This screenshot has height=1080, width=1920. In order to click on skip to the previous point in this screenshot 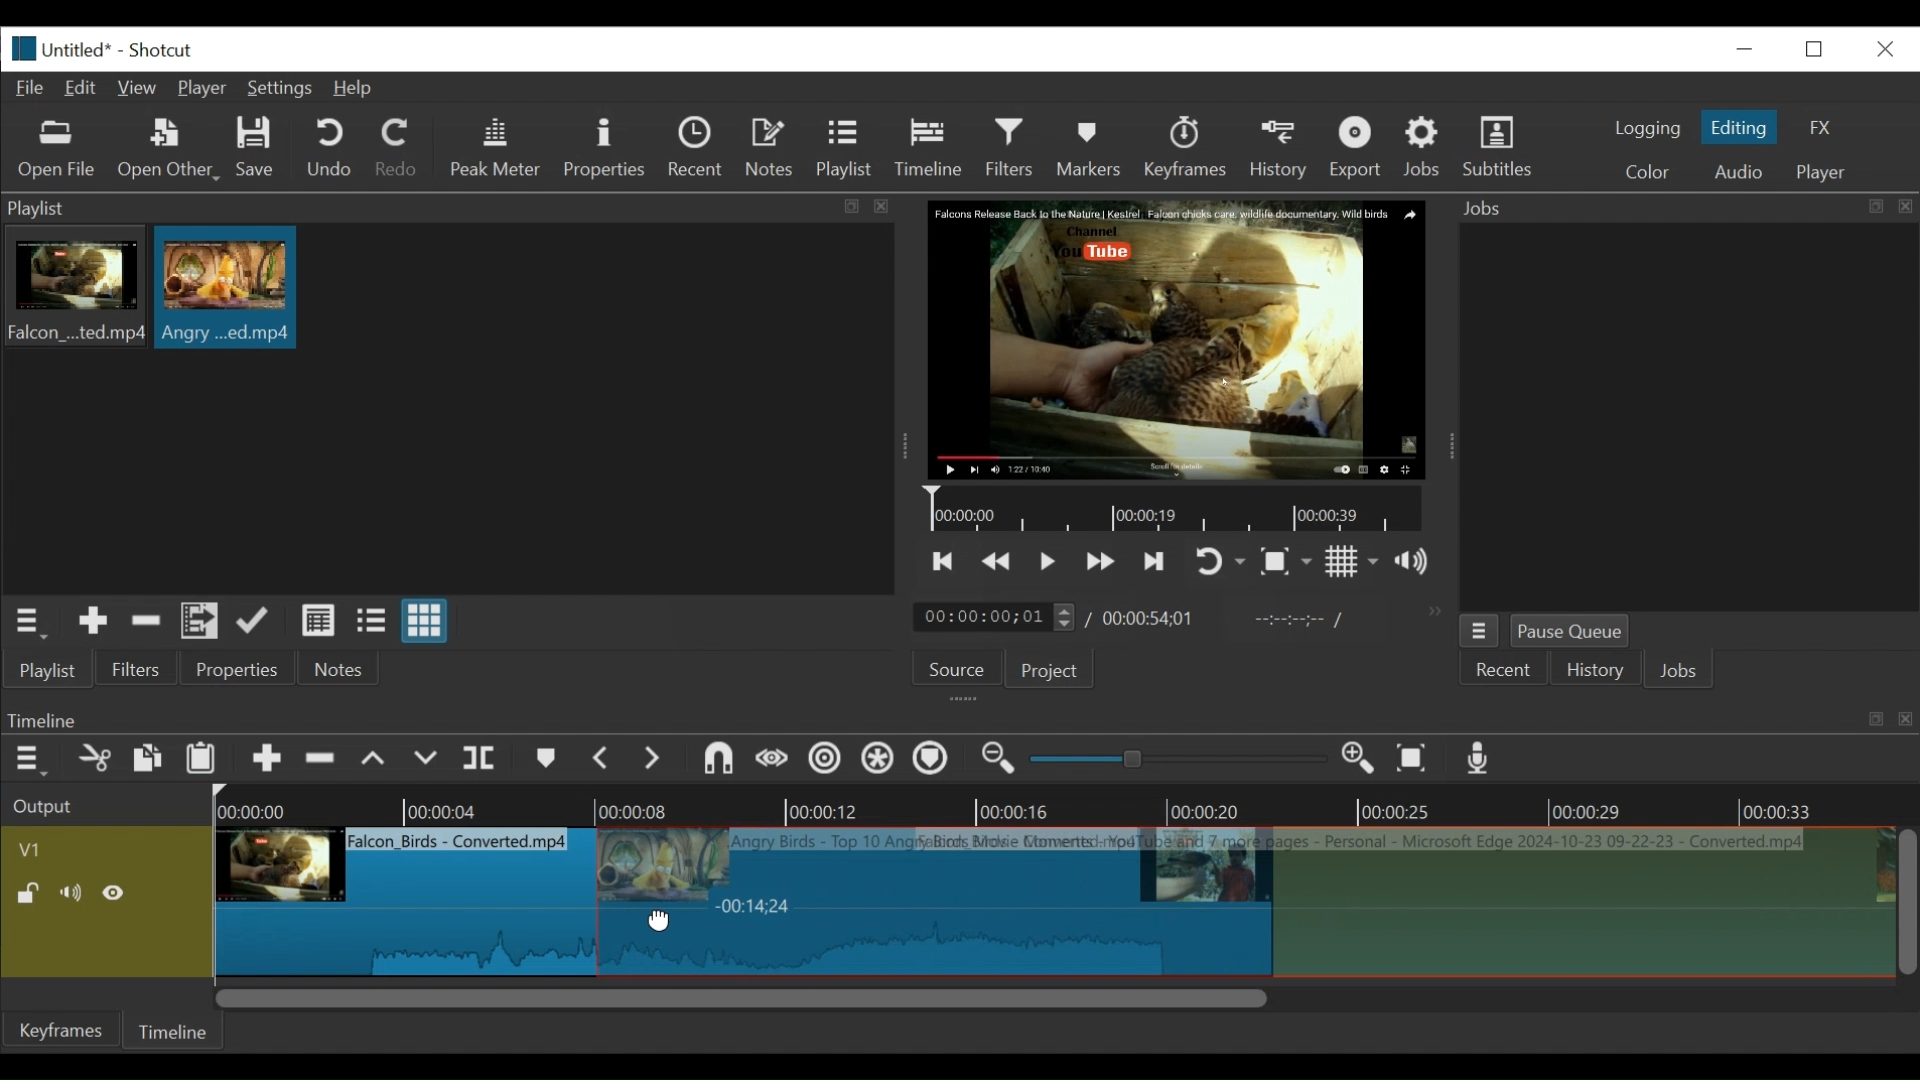, I will do `click(943, 562)`.